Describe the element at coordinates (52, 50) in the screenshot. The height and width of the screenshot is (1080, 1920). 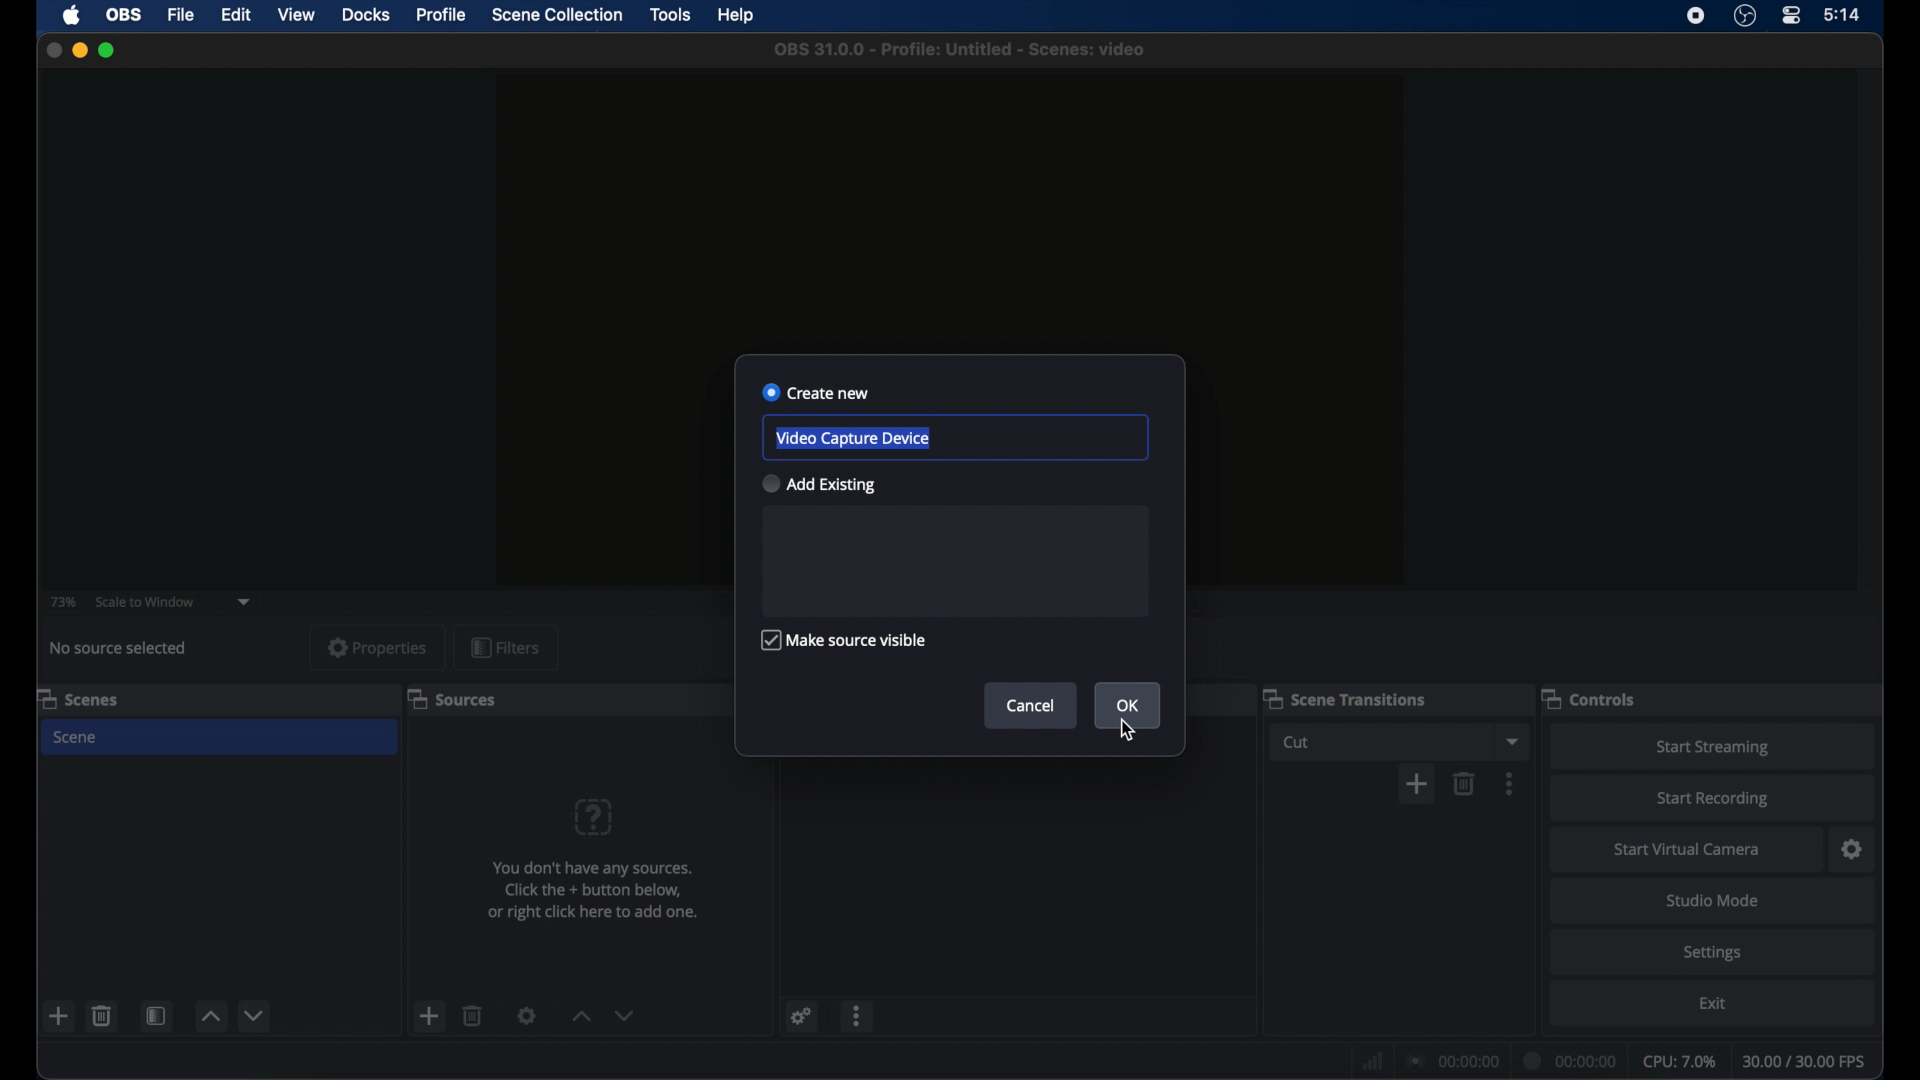
I see `close` at that location.